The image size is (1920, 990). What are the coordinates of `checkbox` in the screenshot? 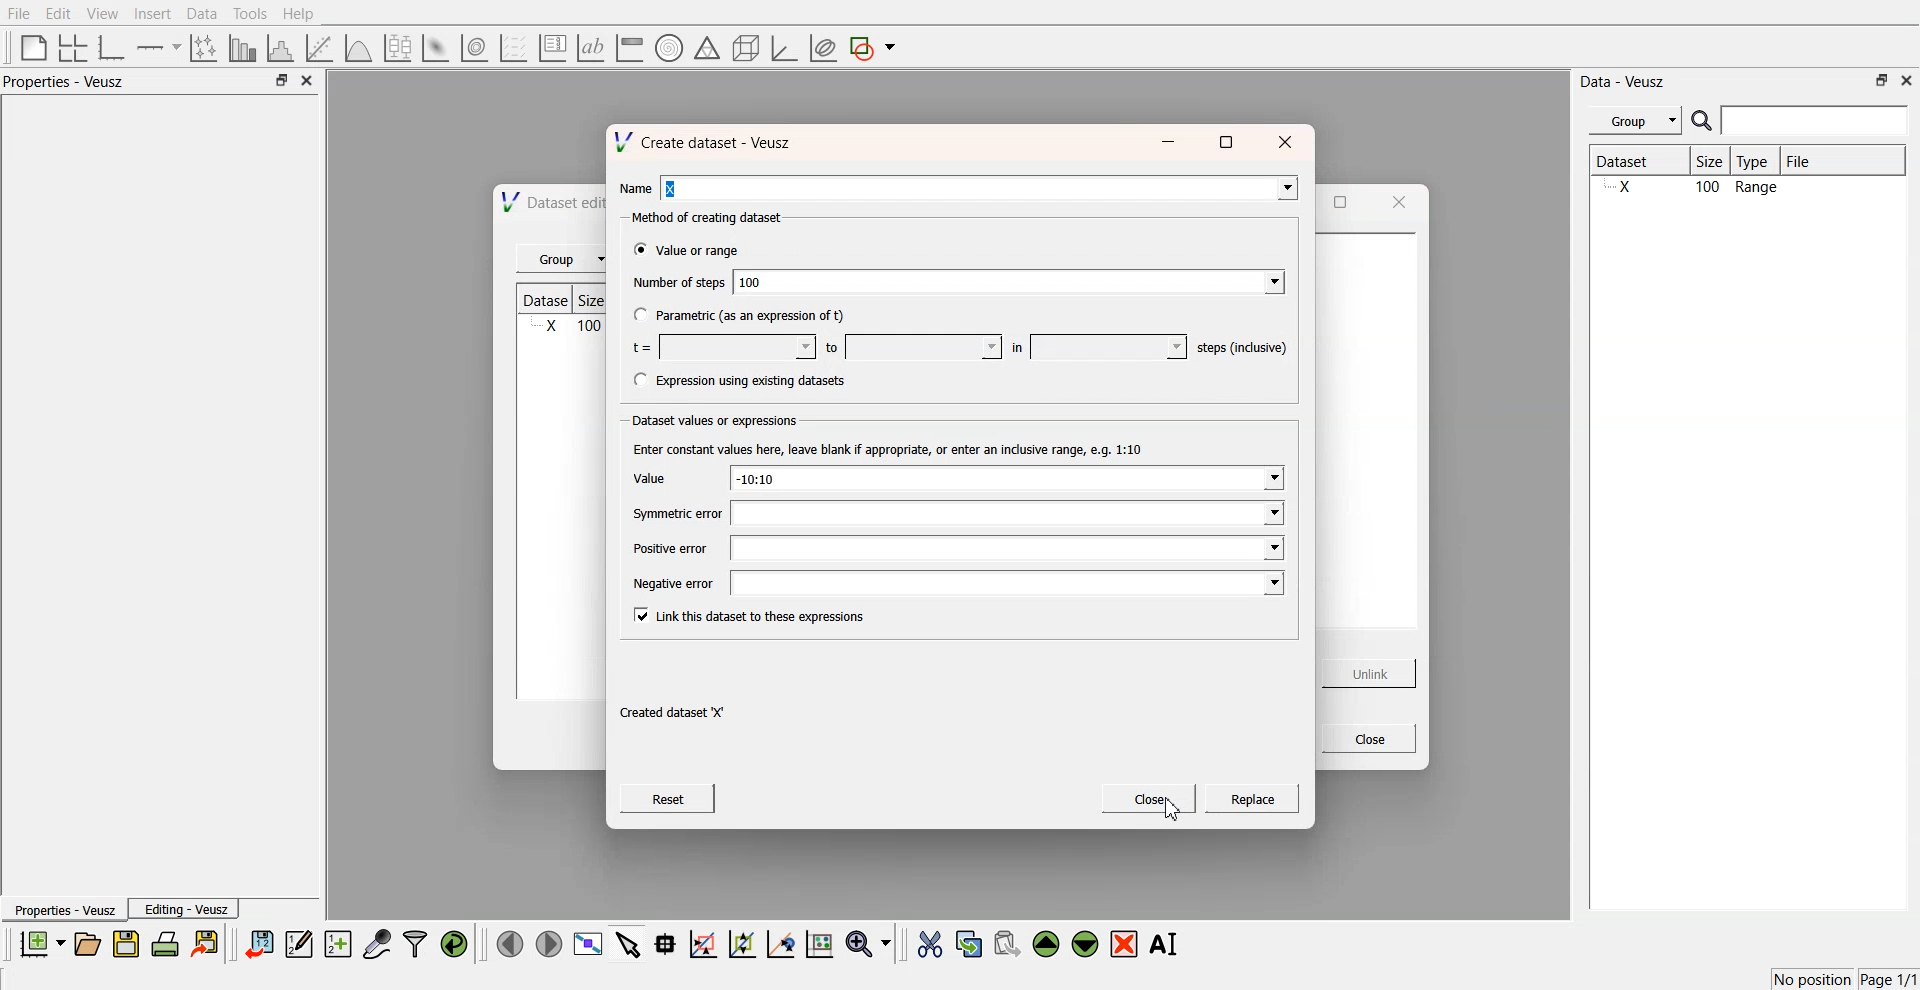 It's located at (638, 252).